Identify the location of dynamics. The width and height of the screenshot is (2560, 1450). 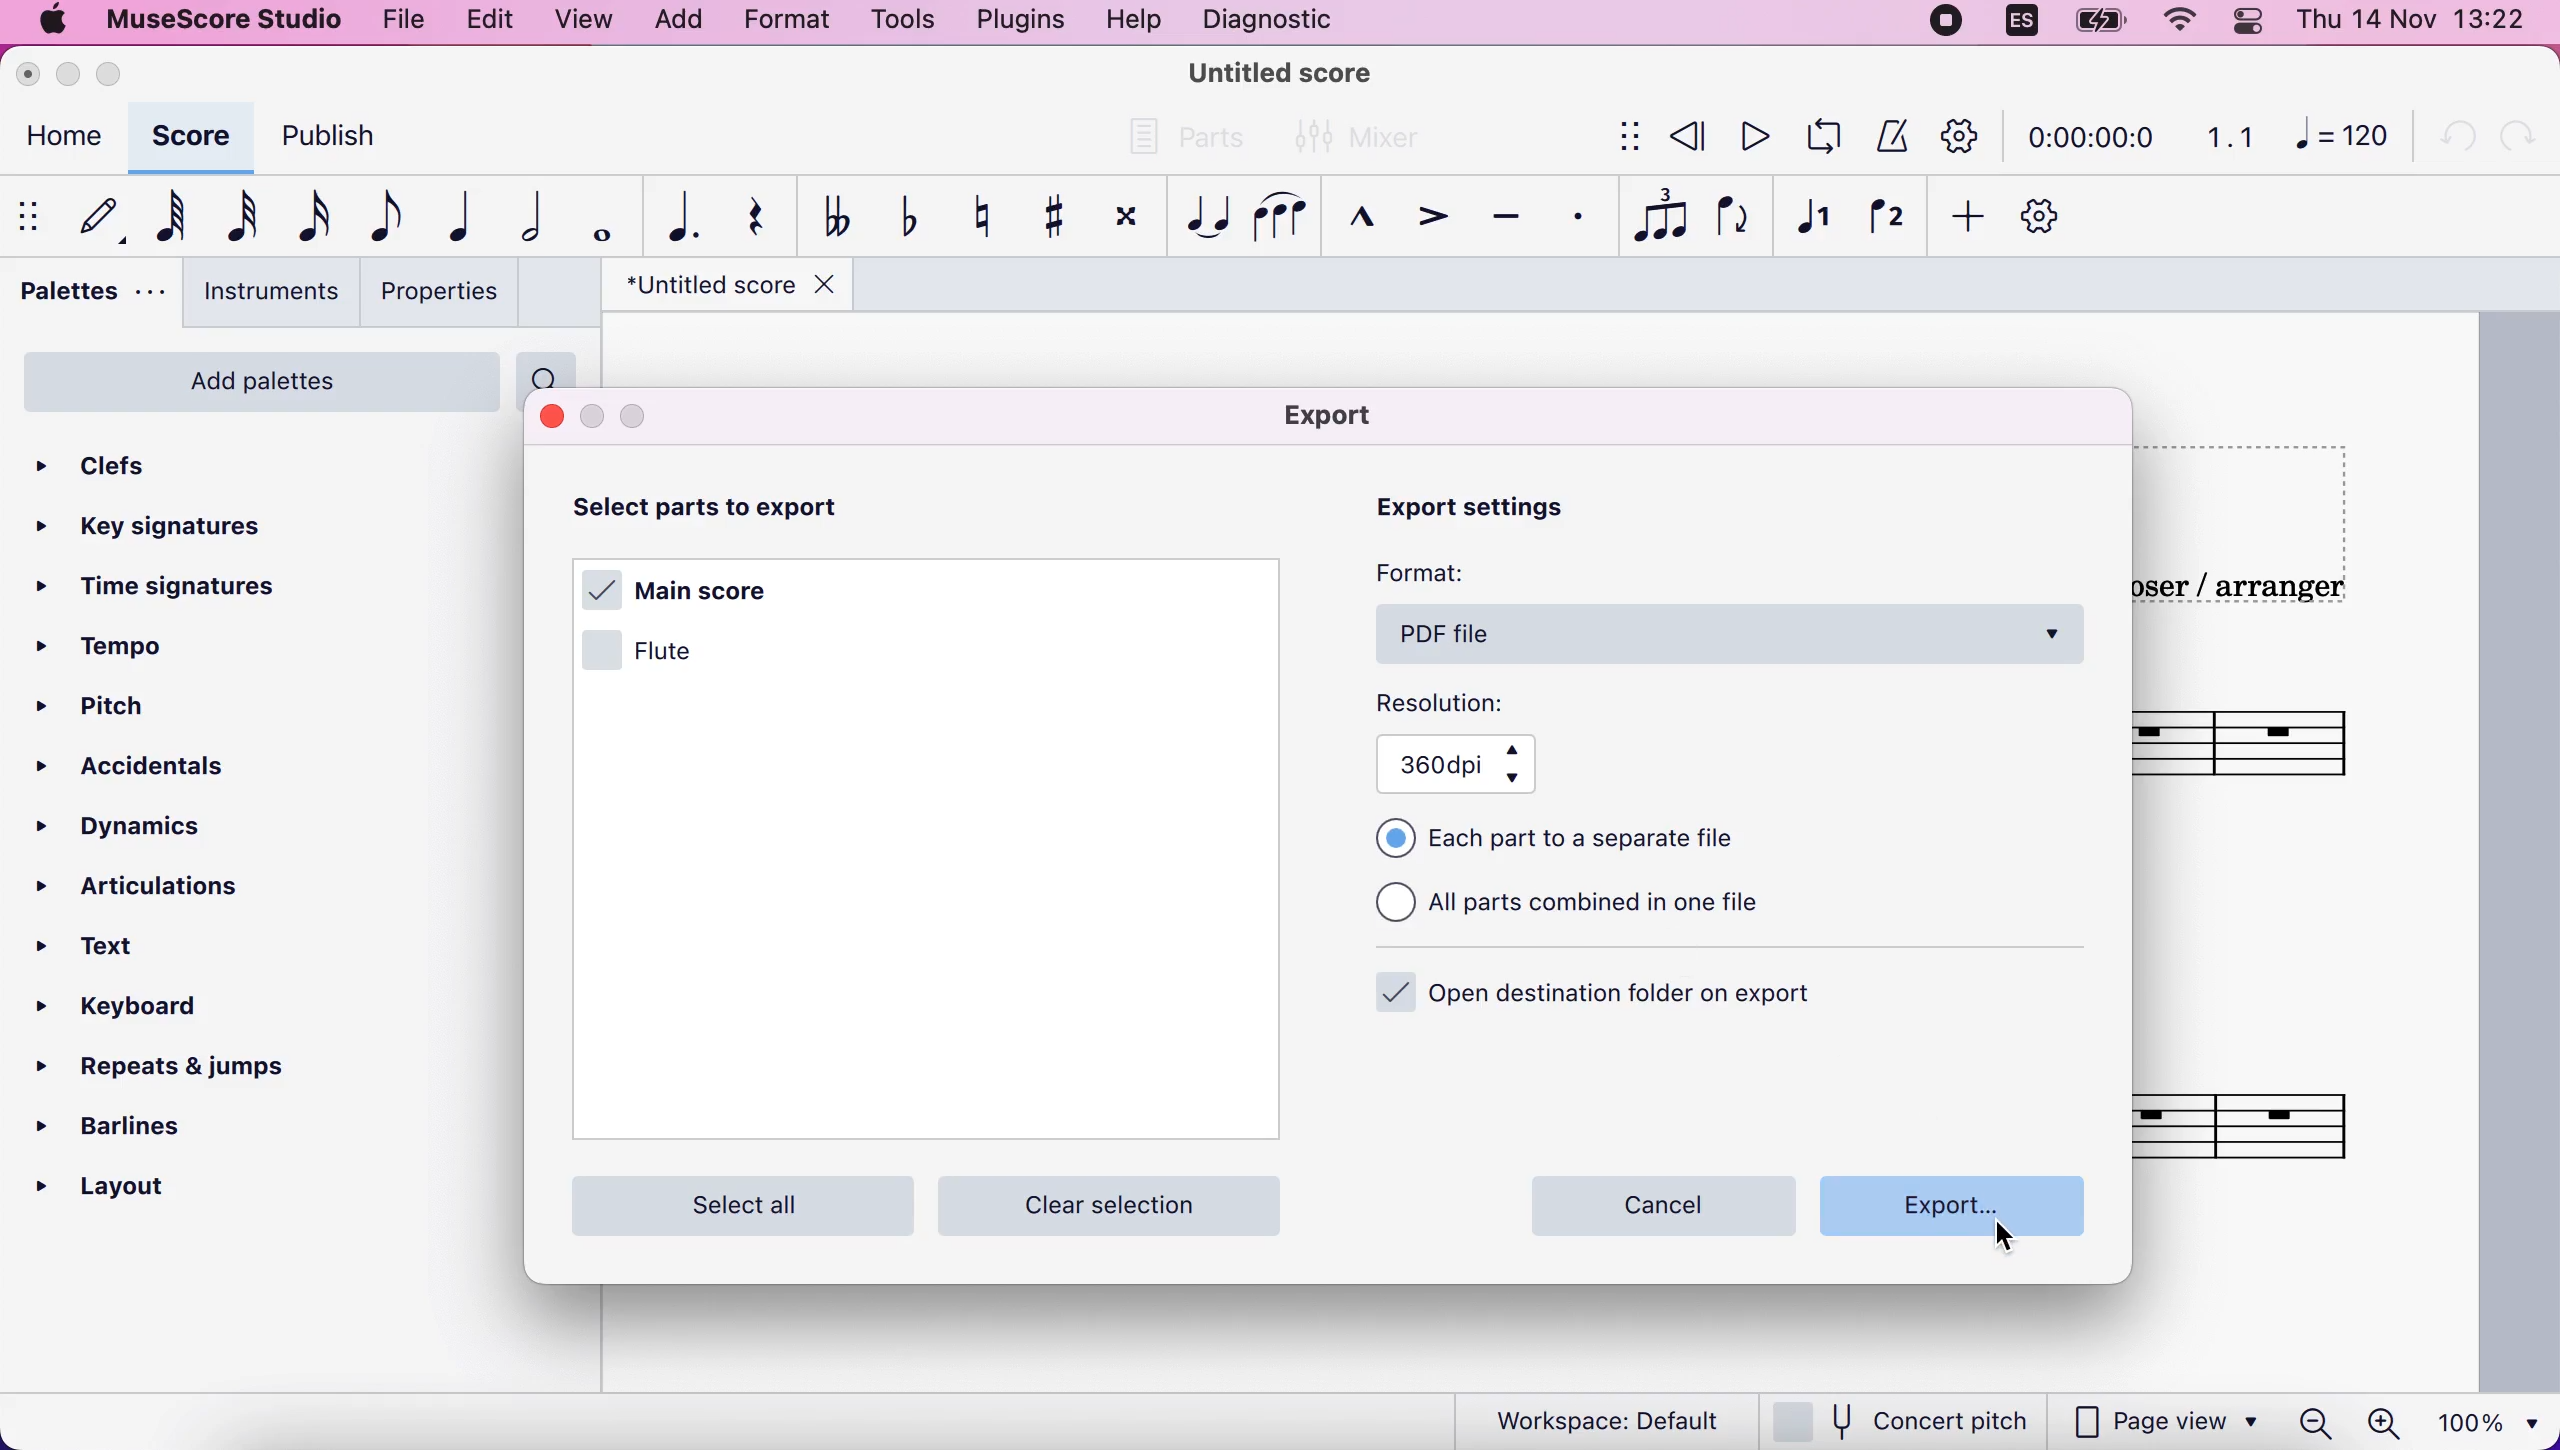
(155, 828).